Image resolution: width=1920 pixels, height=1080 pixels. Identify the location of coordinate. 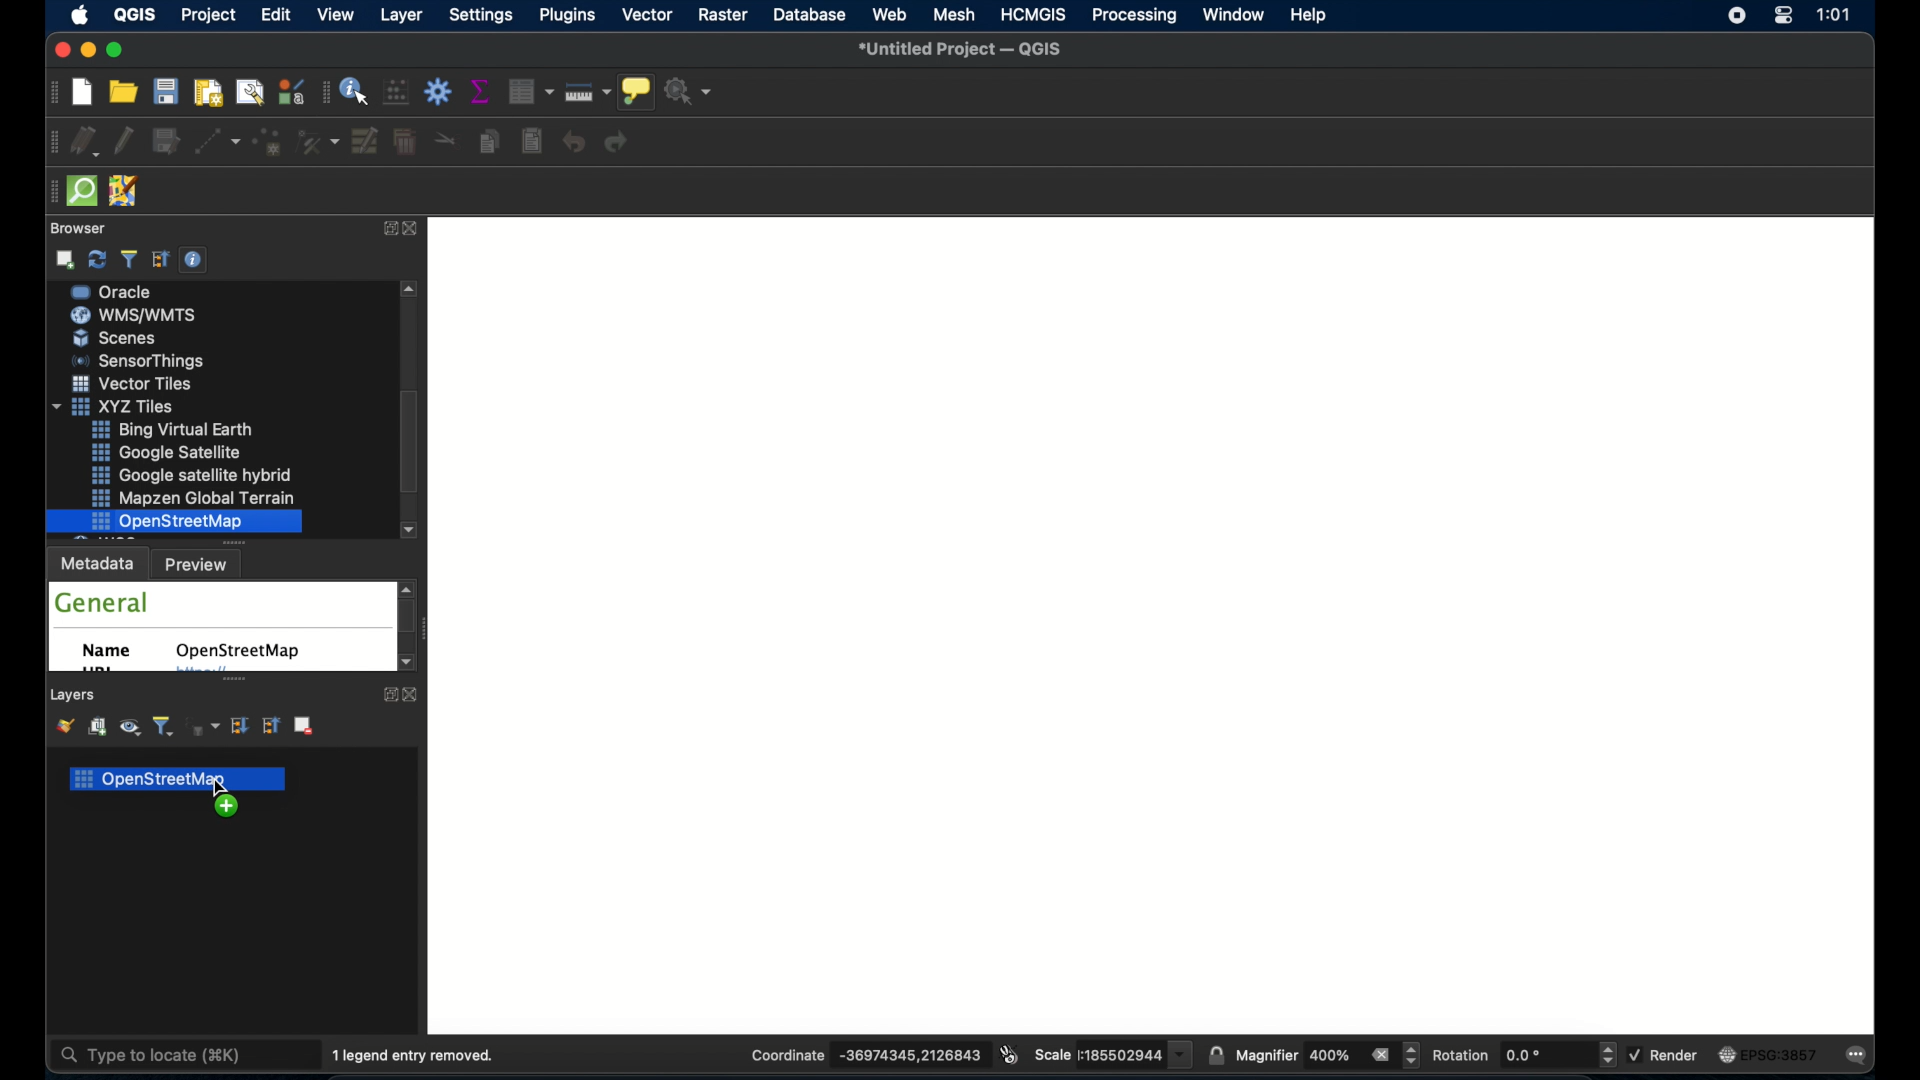
(865, 1055).